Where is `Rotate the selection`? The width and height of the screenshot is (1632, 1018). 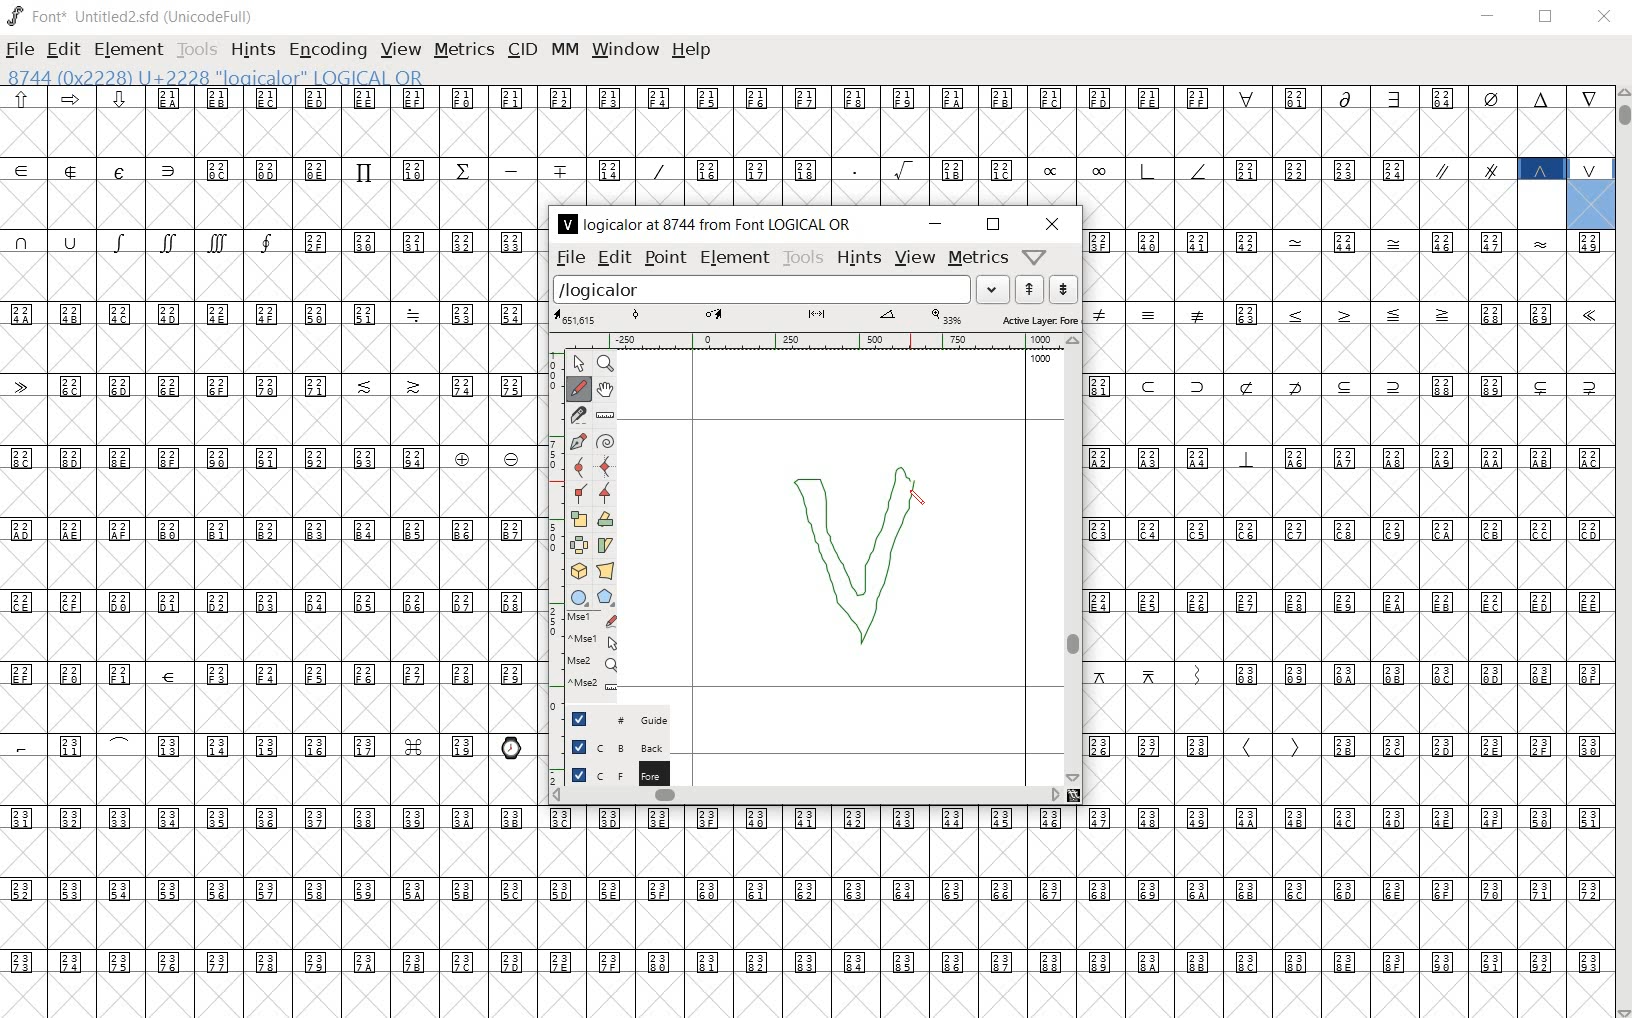
Rotate the selection is located at coordinates (604, 546).